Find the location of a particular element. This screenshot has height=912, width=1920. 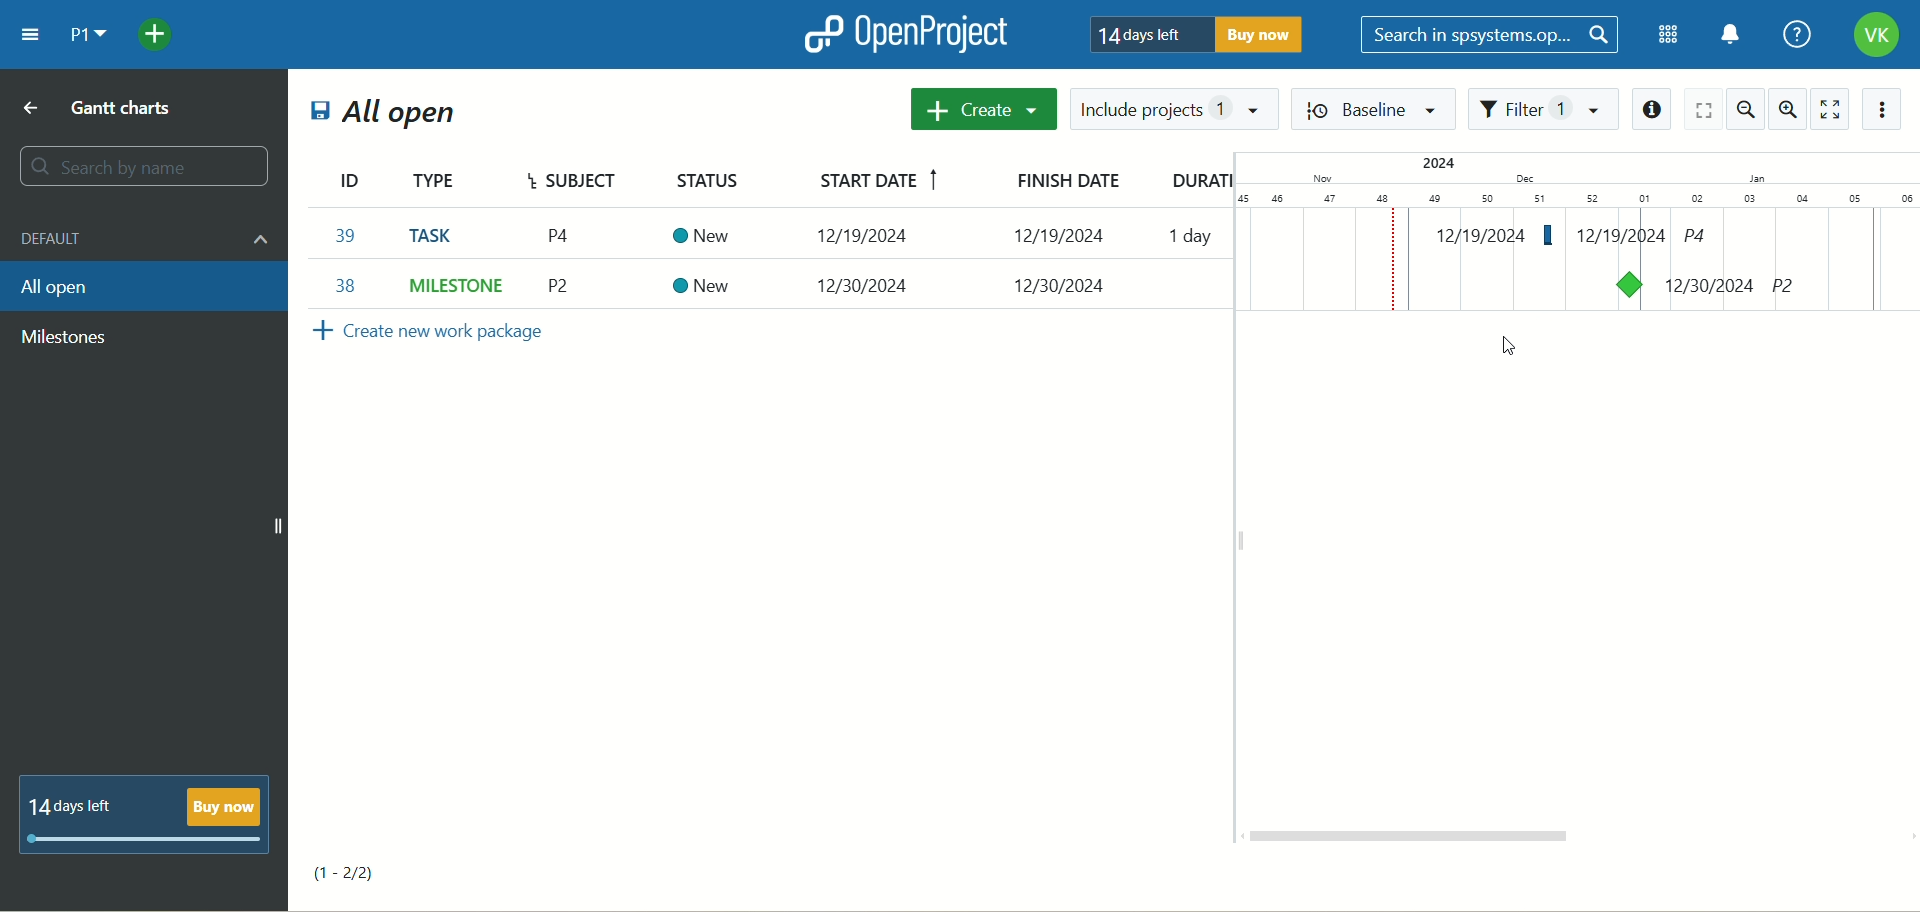

help is located at coordinates (1795, 34).